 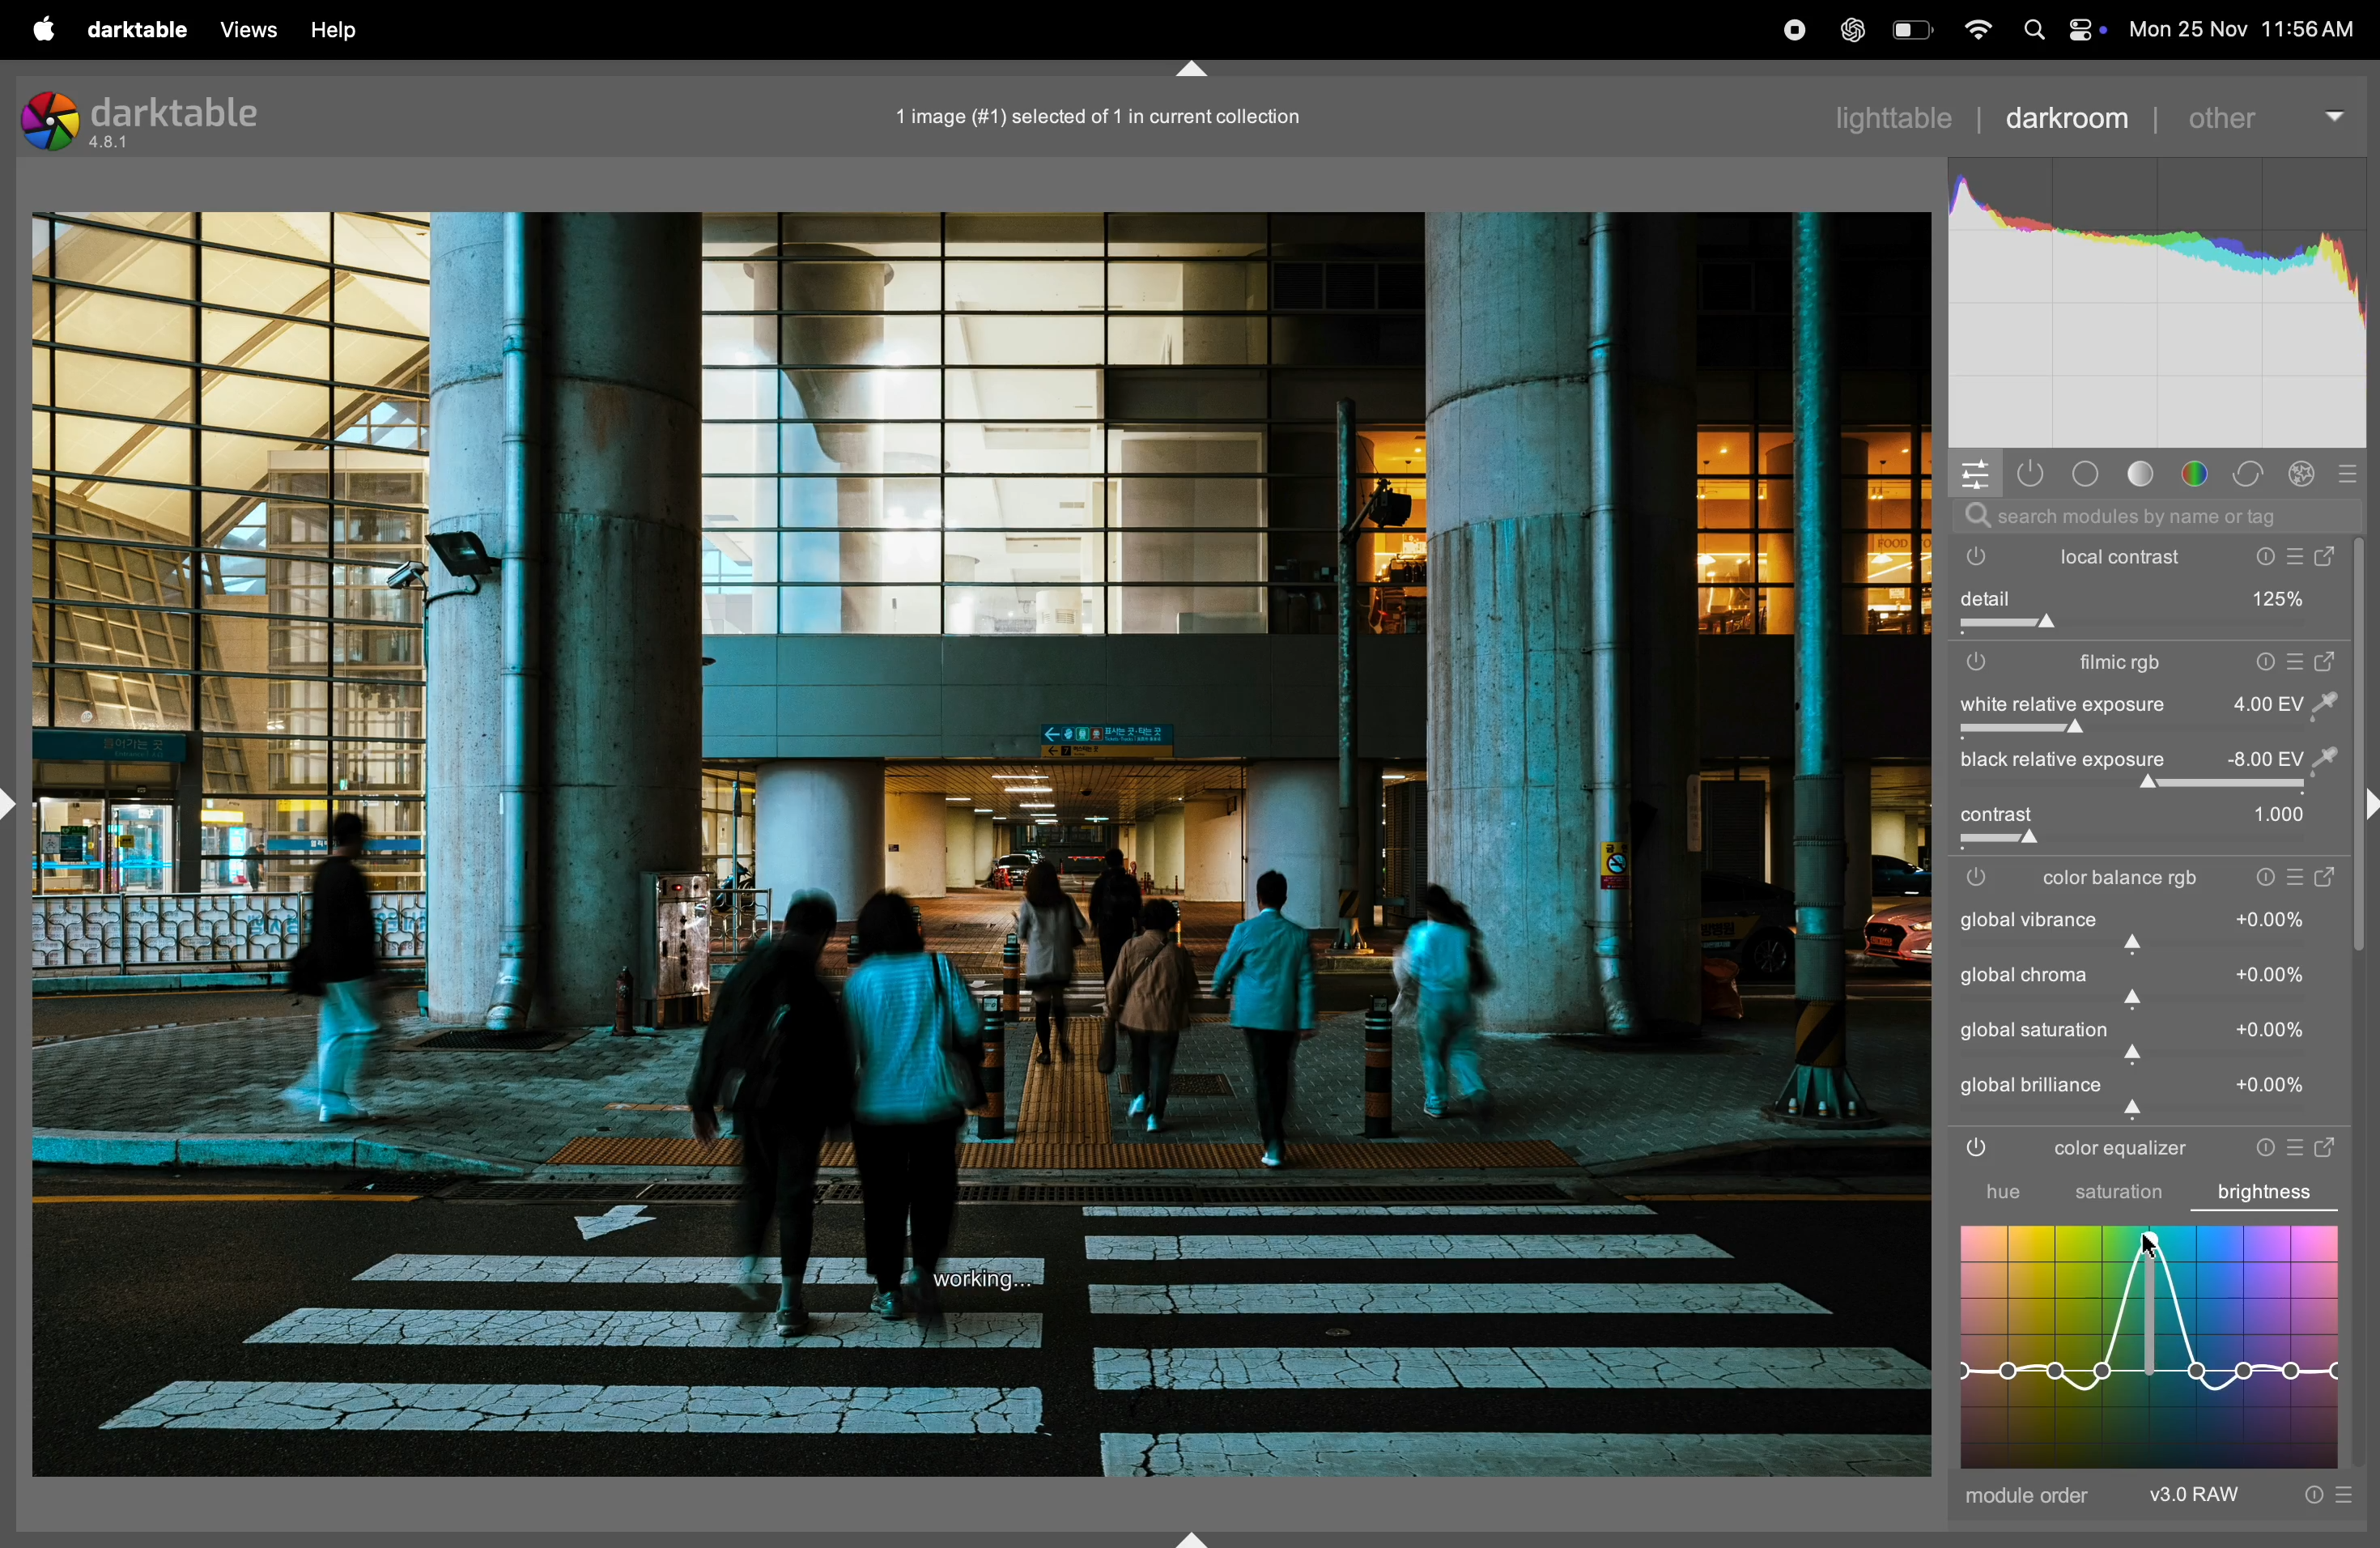 I want to click on saturation, so click(x=2117, y=1195).